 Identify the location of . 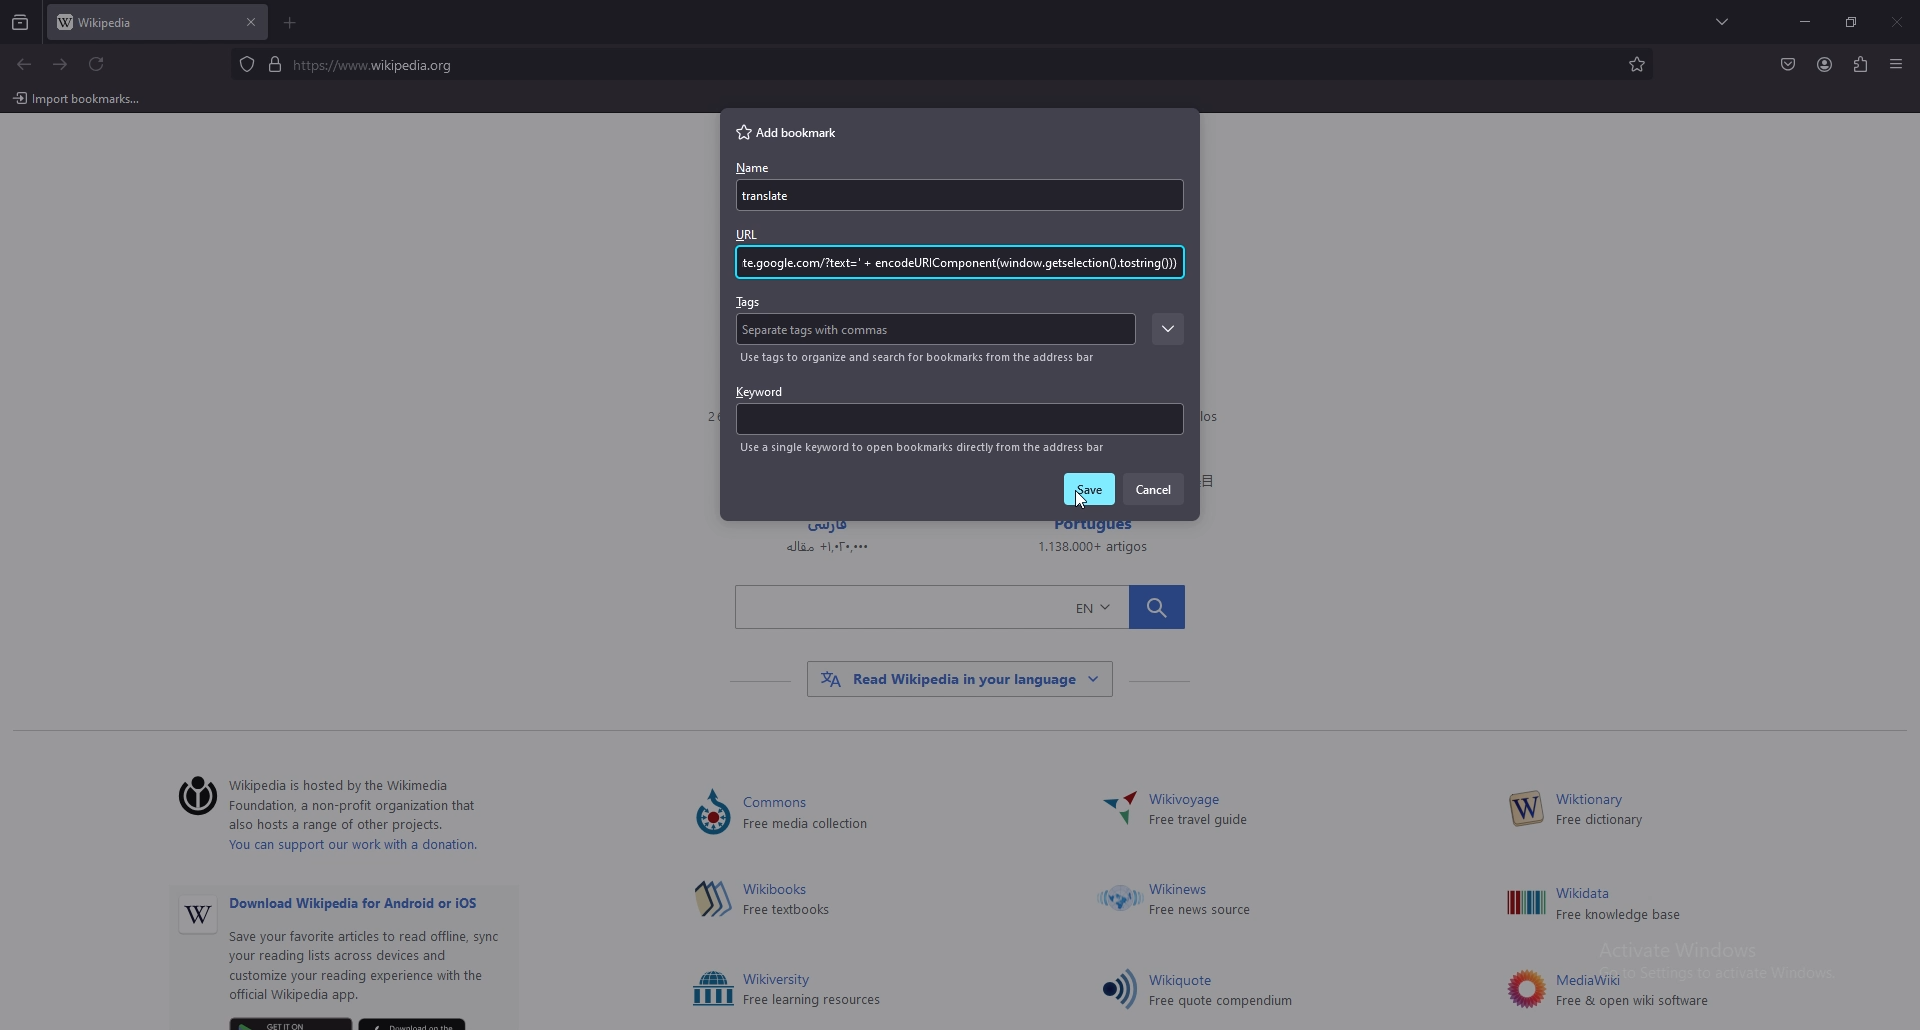
(1896, 67).